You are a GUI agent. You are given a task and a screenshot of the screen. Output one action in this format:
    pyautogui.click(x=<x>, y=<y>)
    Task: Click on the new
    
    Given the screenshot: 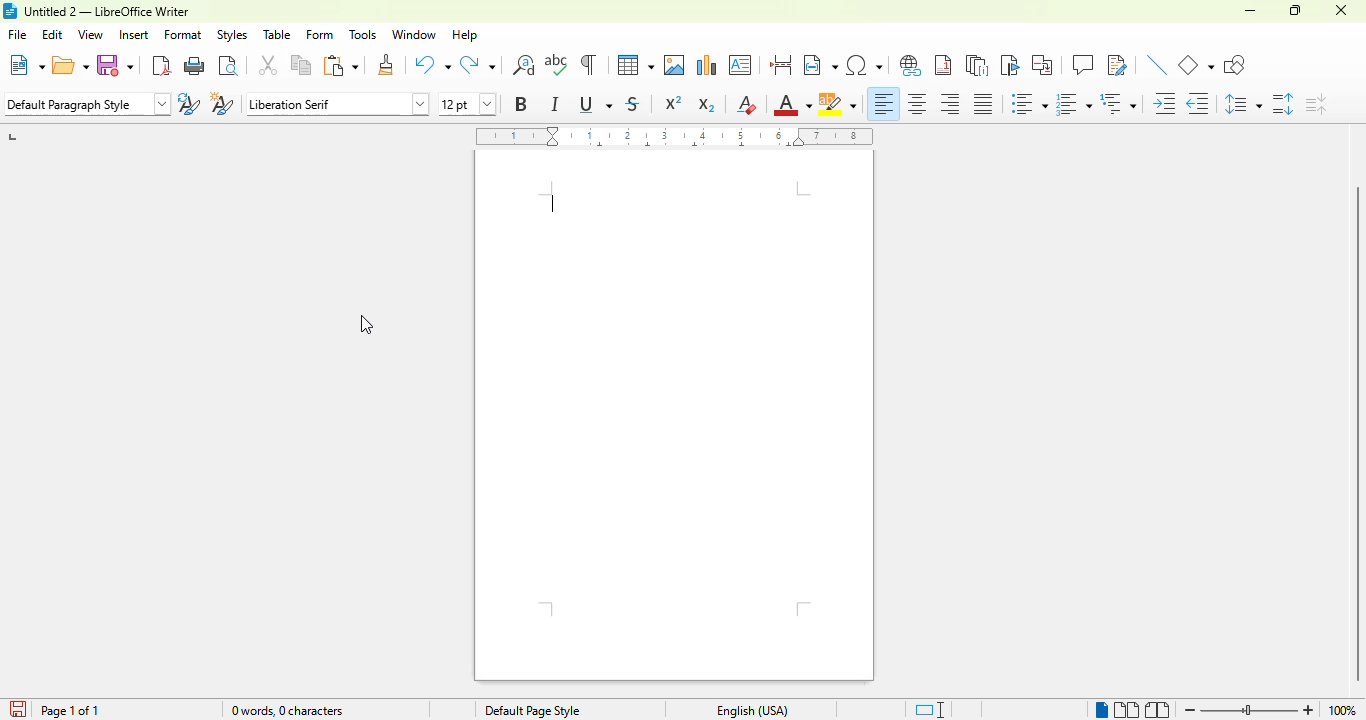 What is the action you would take?
    pyautogui.click(x=26, y=65)
    